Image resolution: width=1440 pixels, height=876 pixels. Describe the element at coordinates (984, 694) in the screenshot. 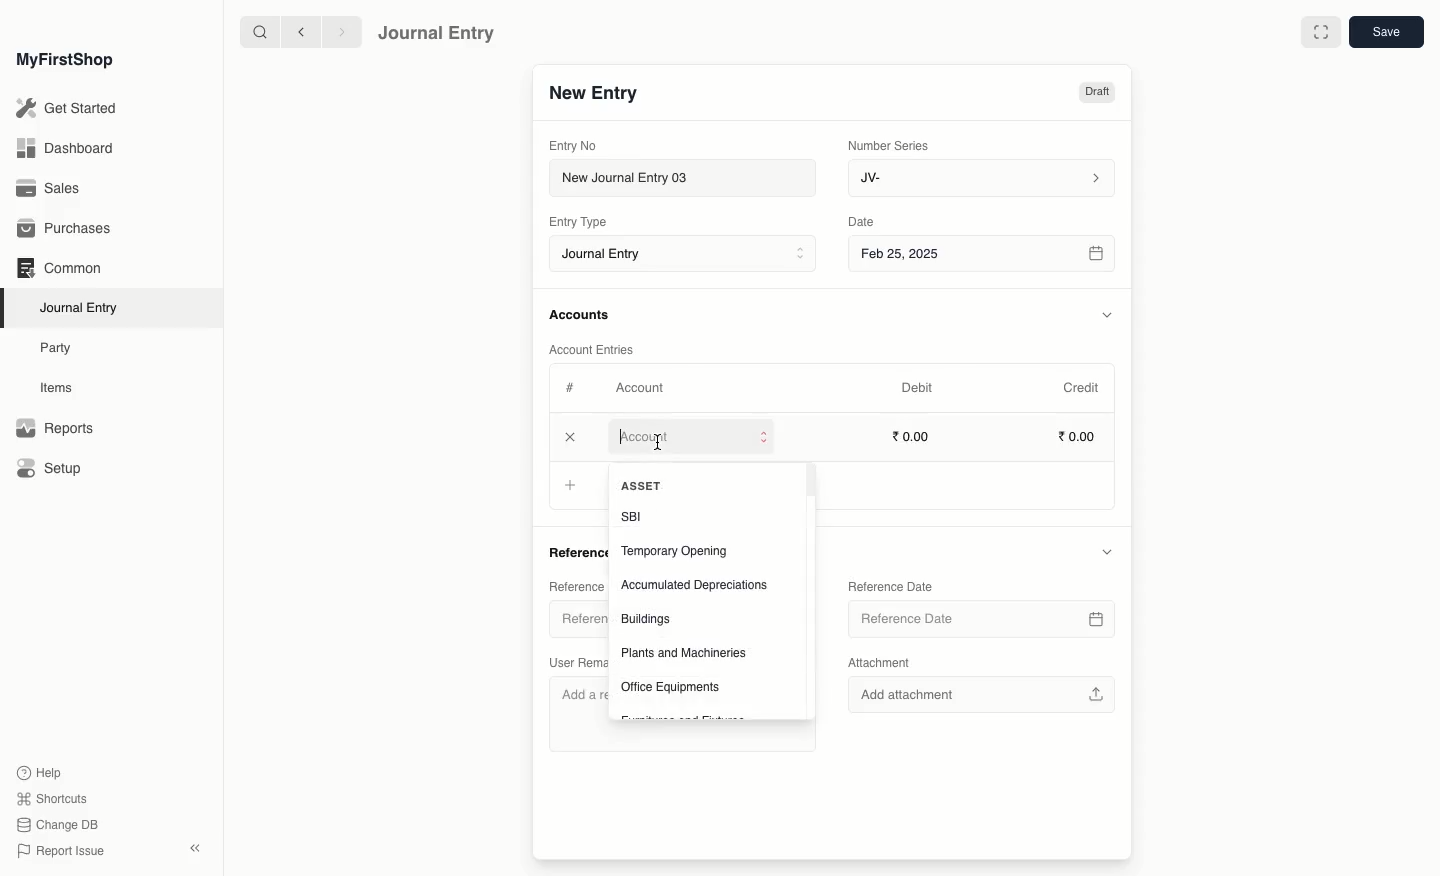

I see `Add attachment` at that location.